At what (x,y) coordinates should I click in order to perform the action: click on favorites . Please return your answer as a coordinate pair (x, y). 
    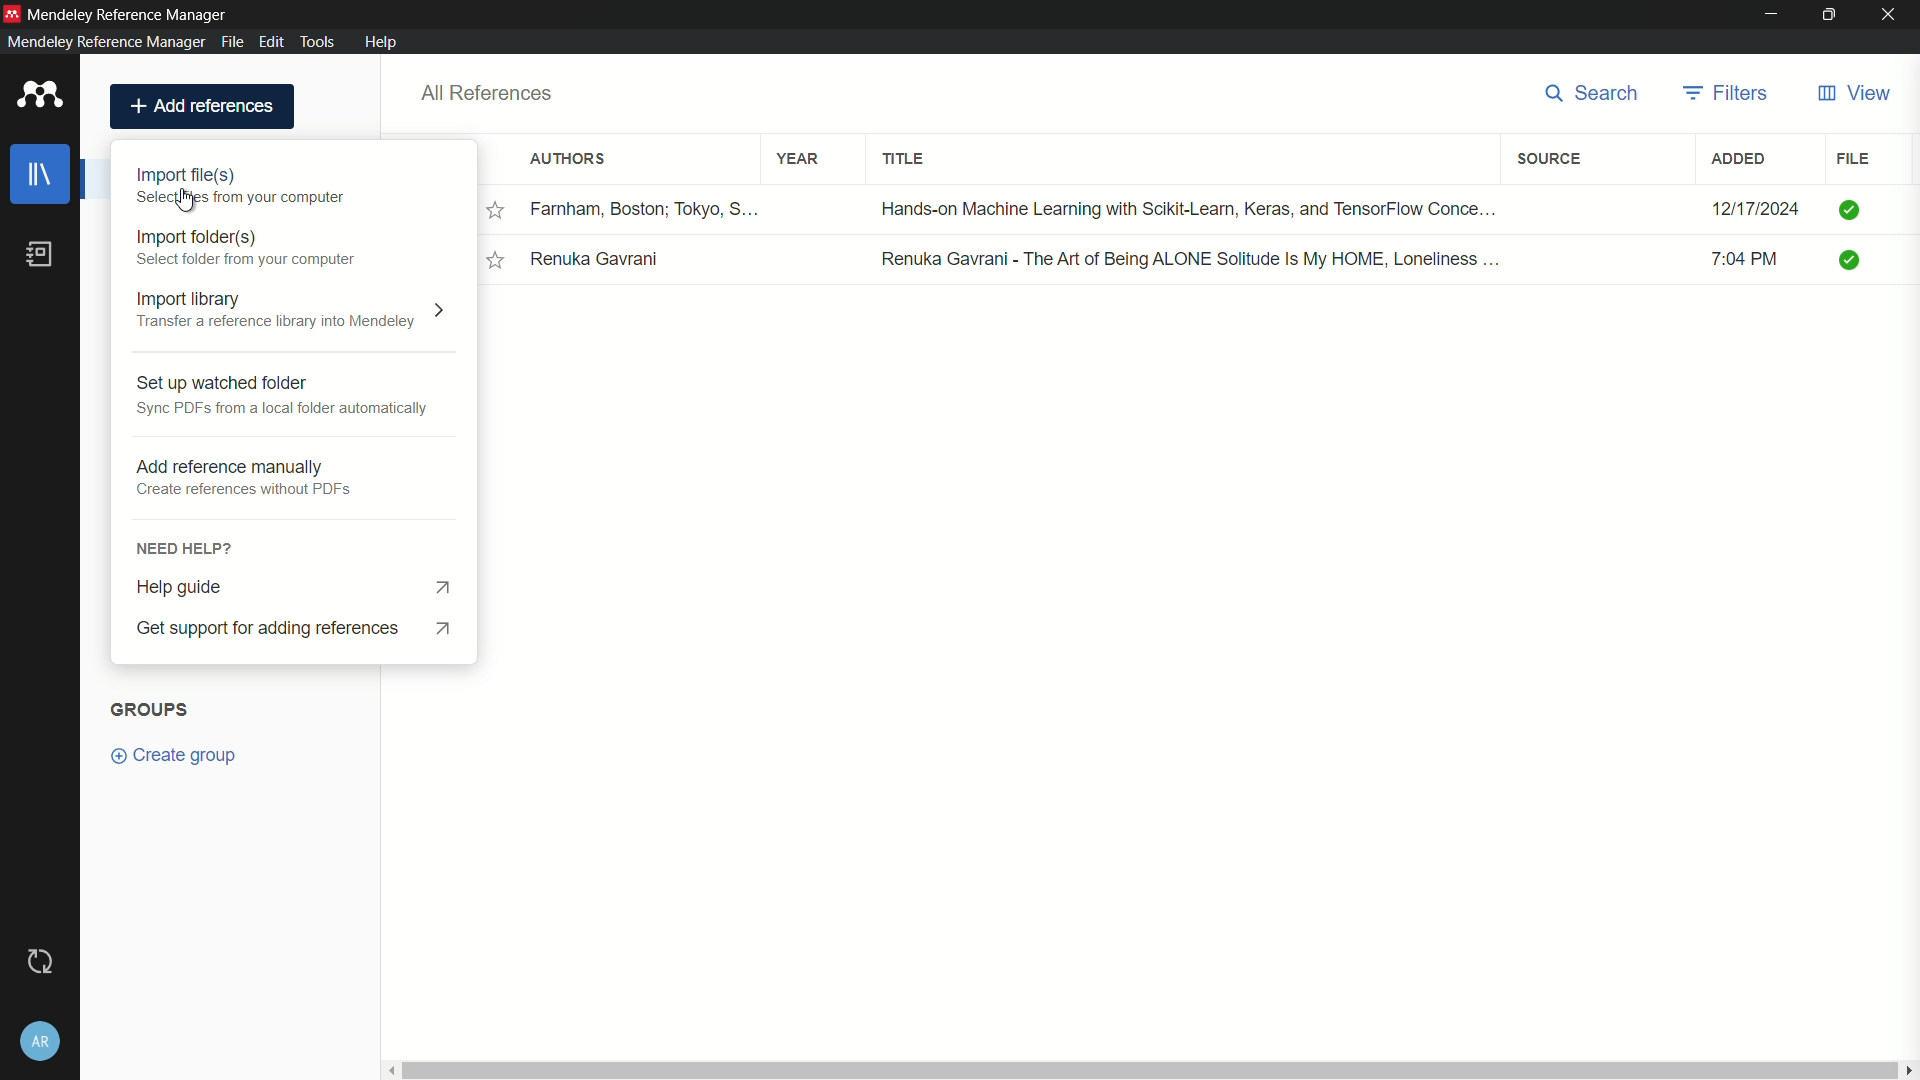
    Looking at the image, I should click on (498, 211).